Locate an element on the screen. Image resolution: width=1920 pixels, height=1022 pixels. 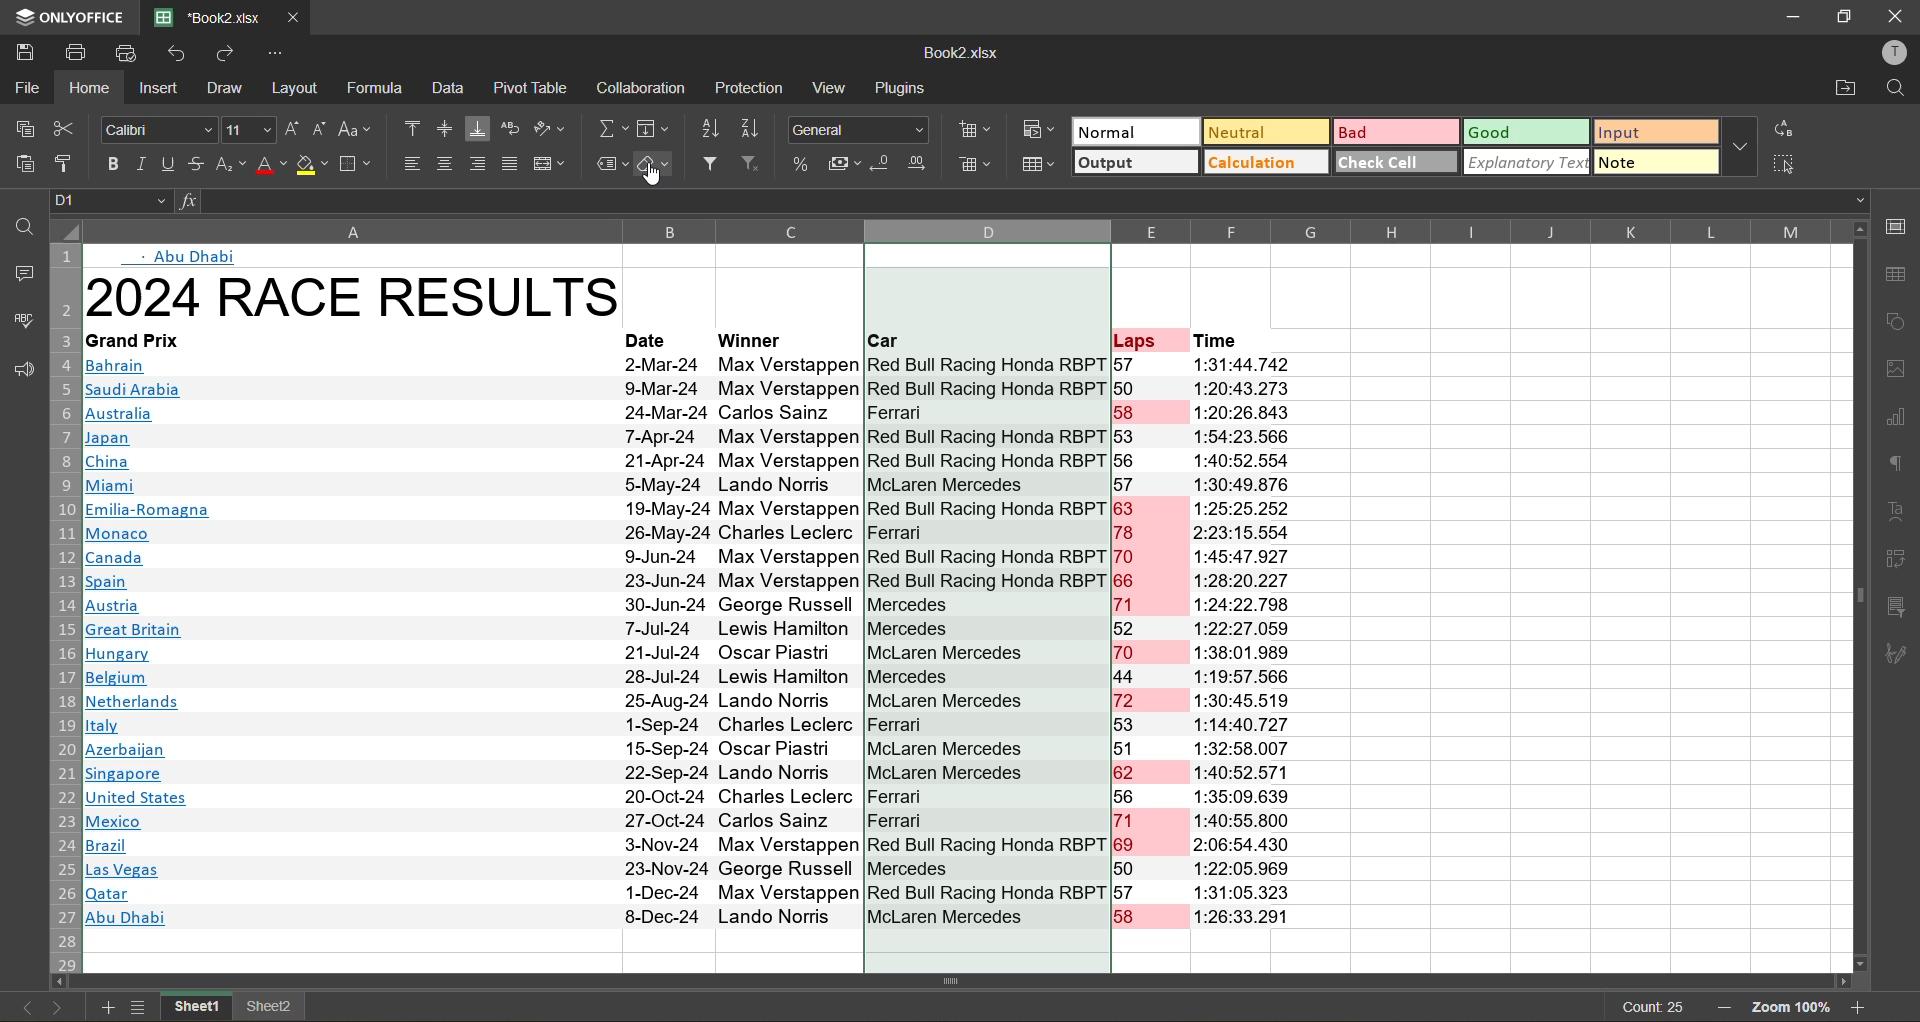
sheet list is located at coordinates (140, 1009).